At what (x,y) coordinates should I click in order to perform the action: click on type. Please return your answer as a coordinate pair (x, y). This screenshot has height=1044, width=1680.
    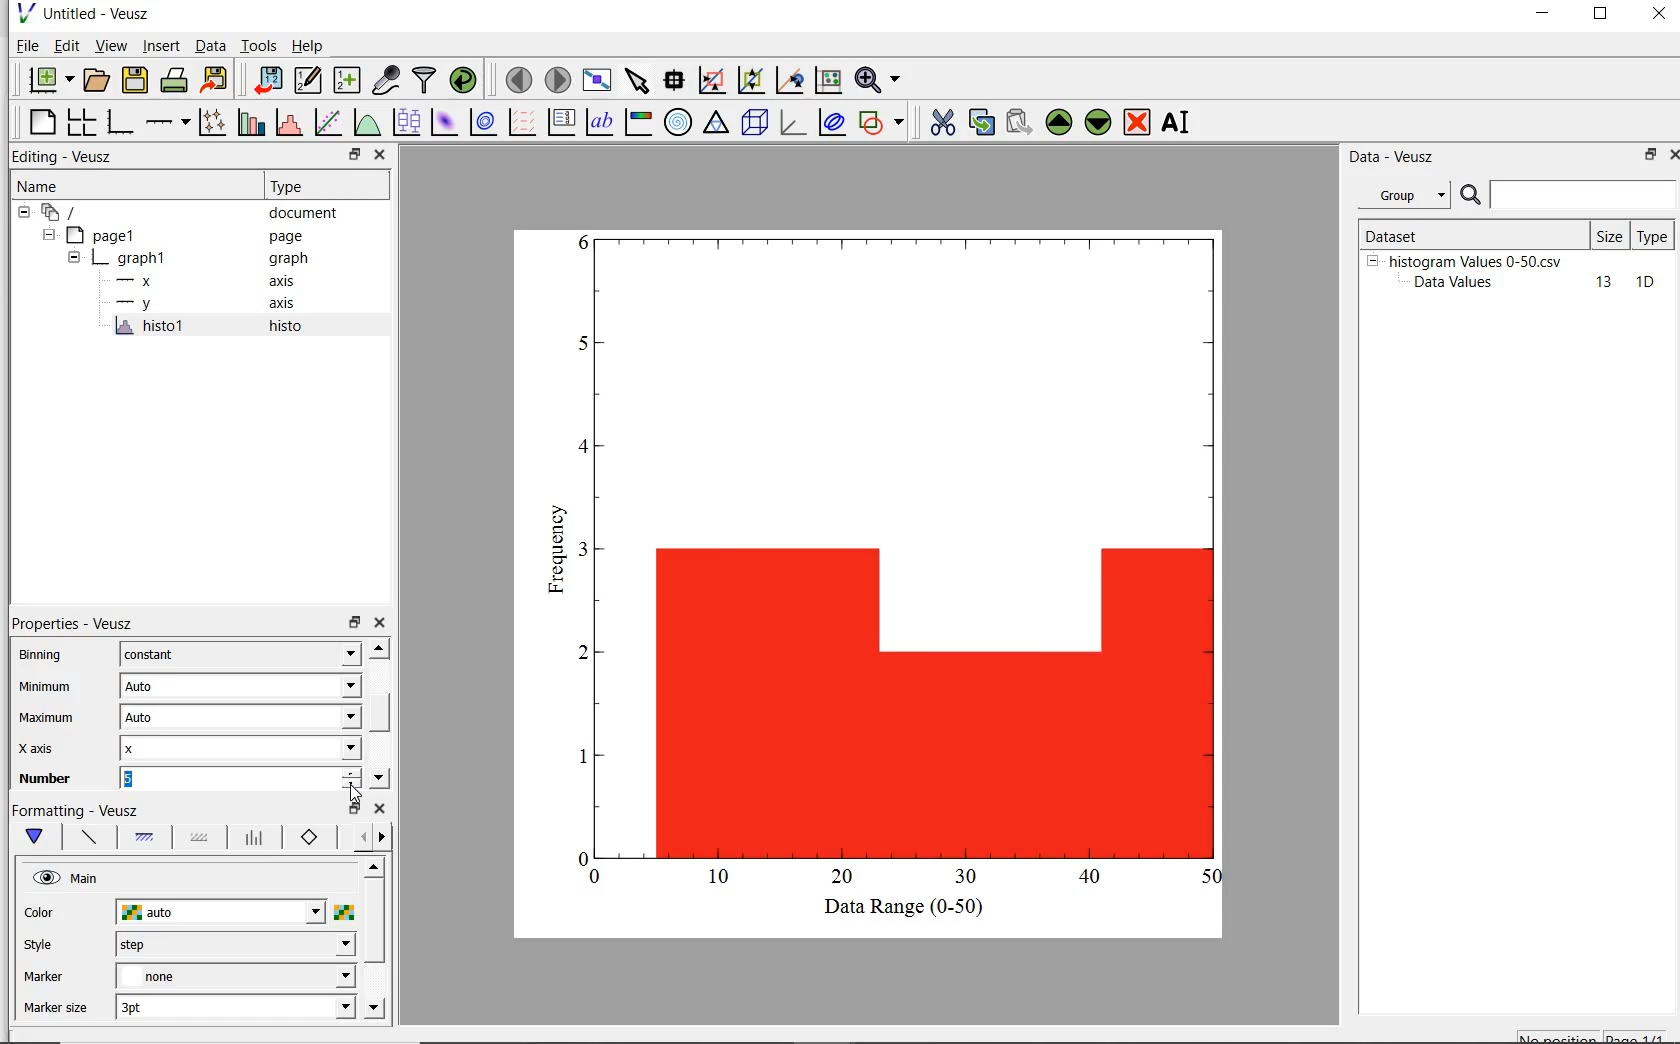
    Looking at the image, I should click on (1654, 235).